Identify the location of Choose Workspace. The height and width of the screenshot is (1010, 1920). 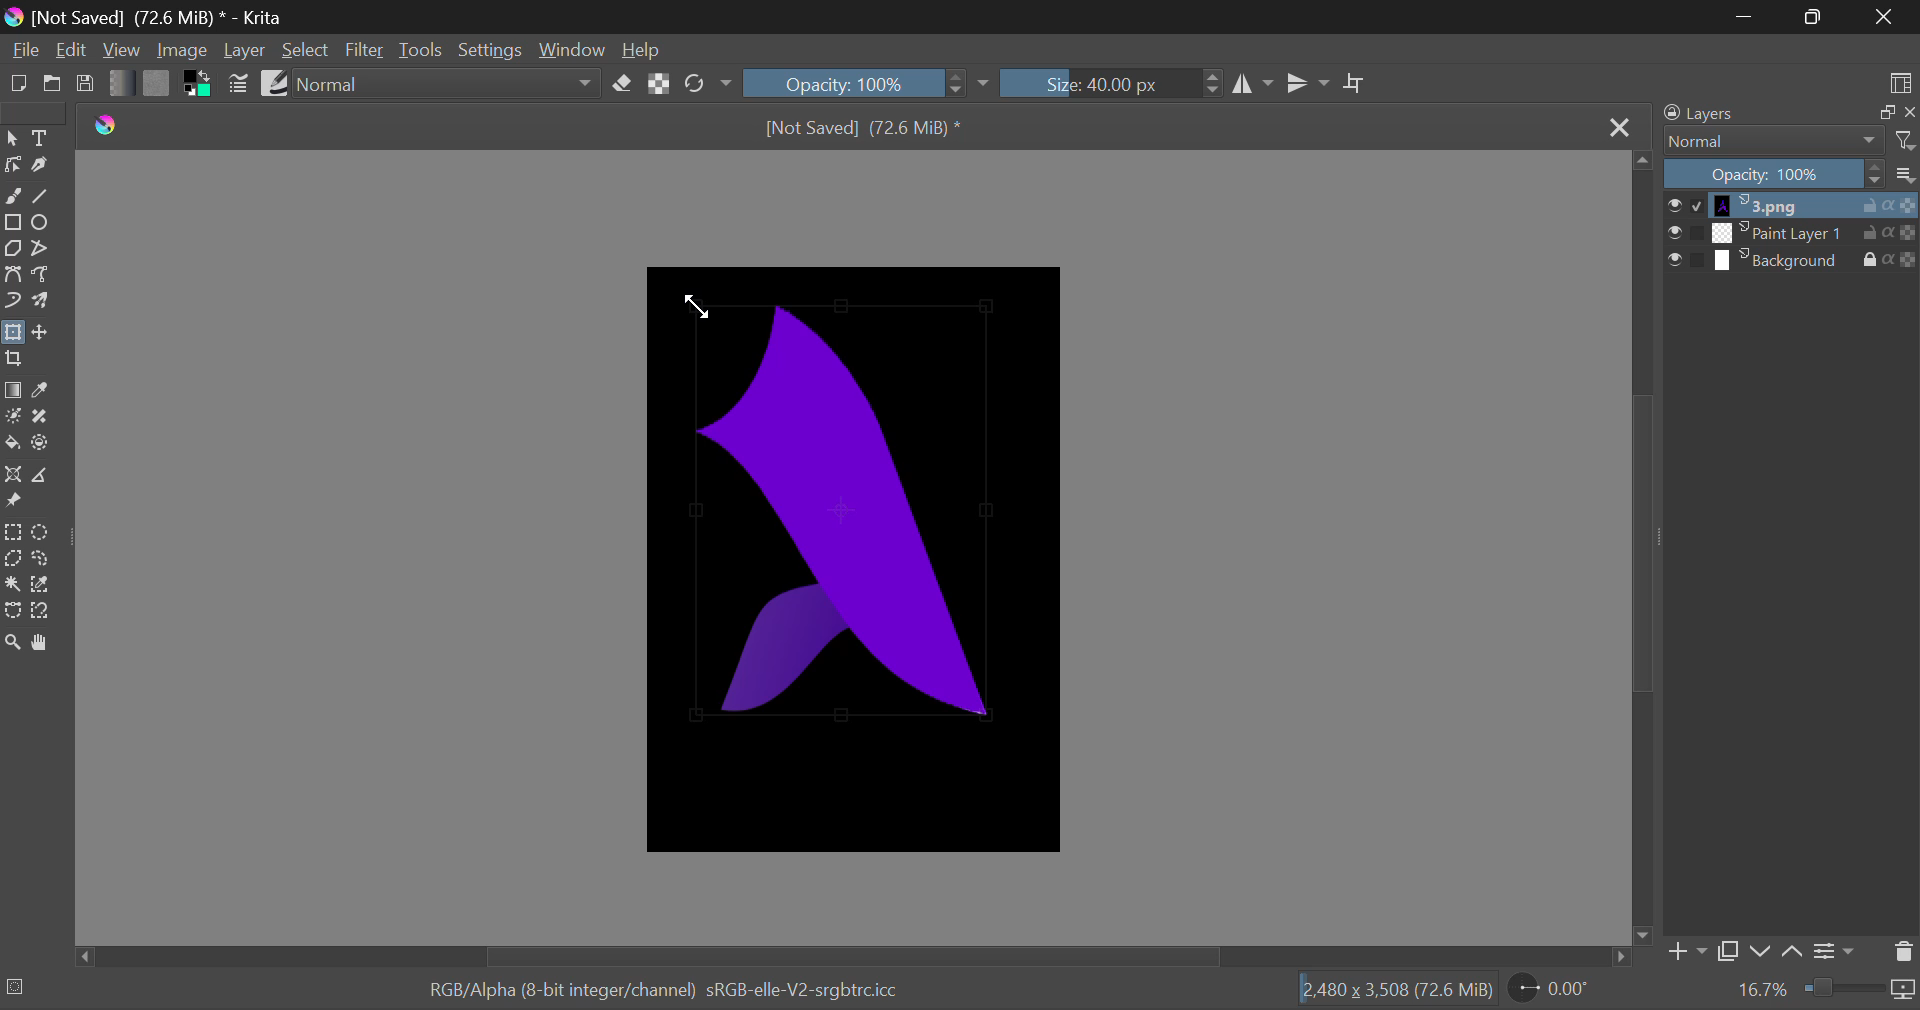
(1901, 83).